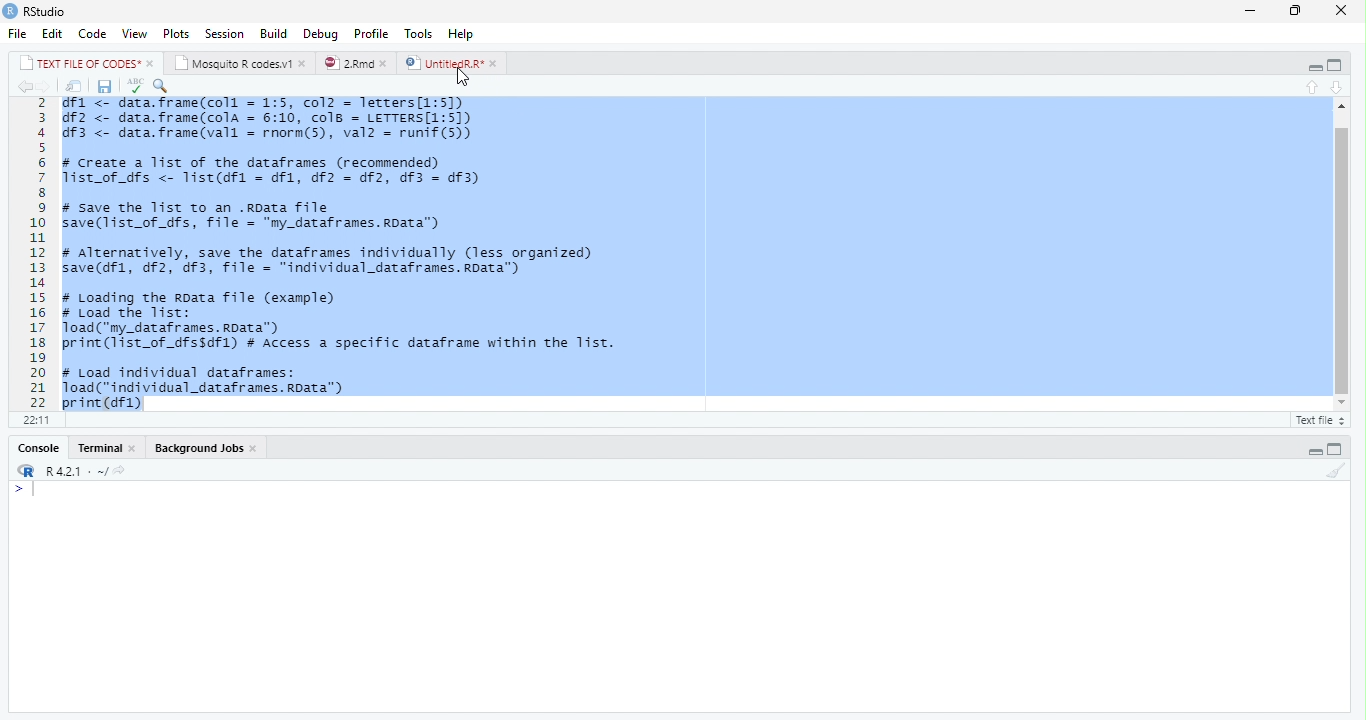  I want to click on Debug, so click(321, 33).